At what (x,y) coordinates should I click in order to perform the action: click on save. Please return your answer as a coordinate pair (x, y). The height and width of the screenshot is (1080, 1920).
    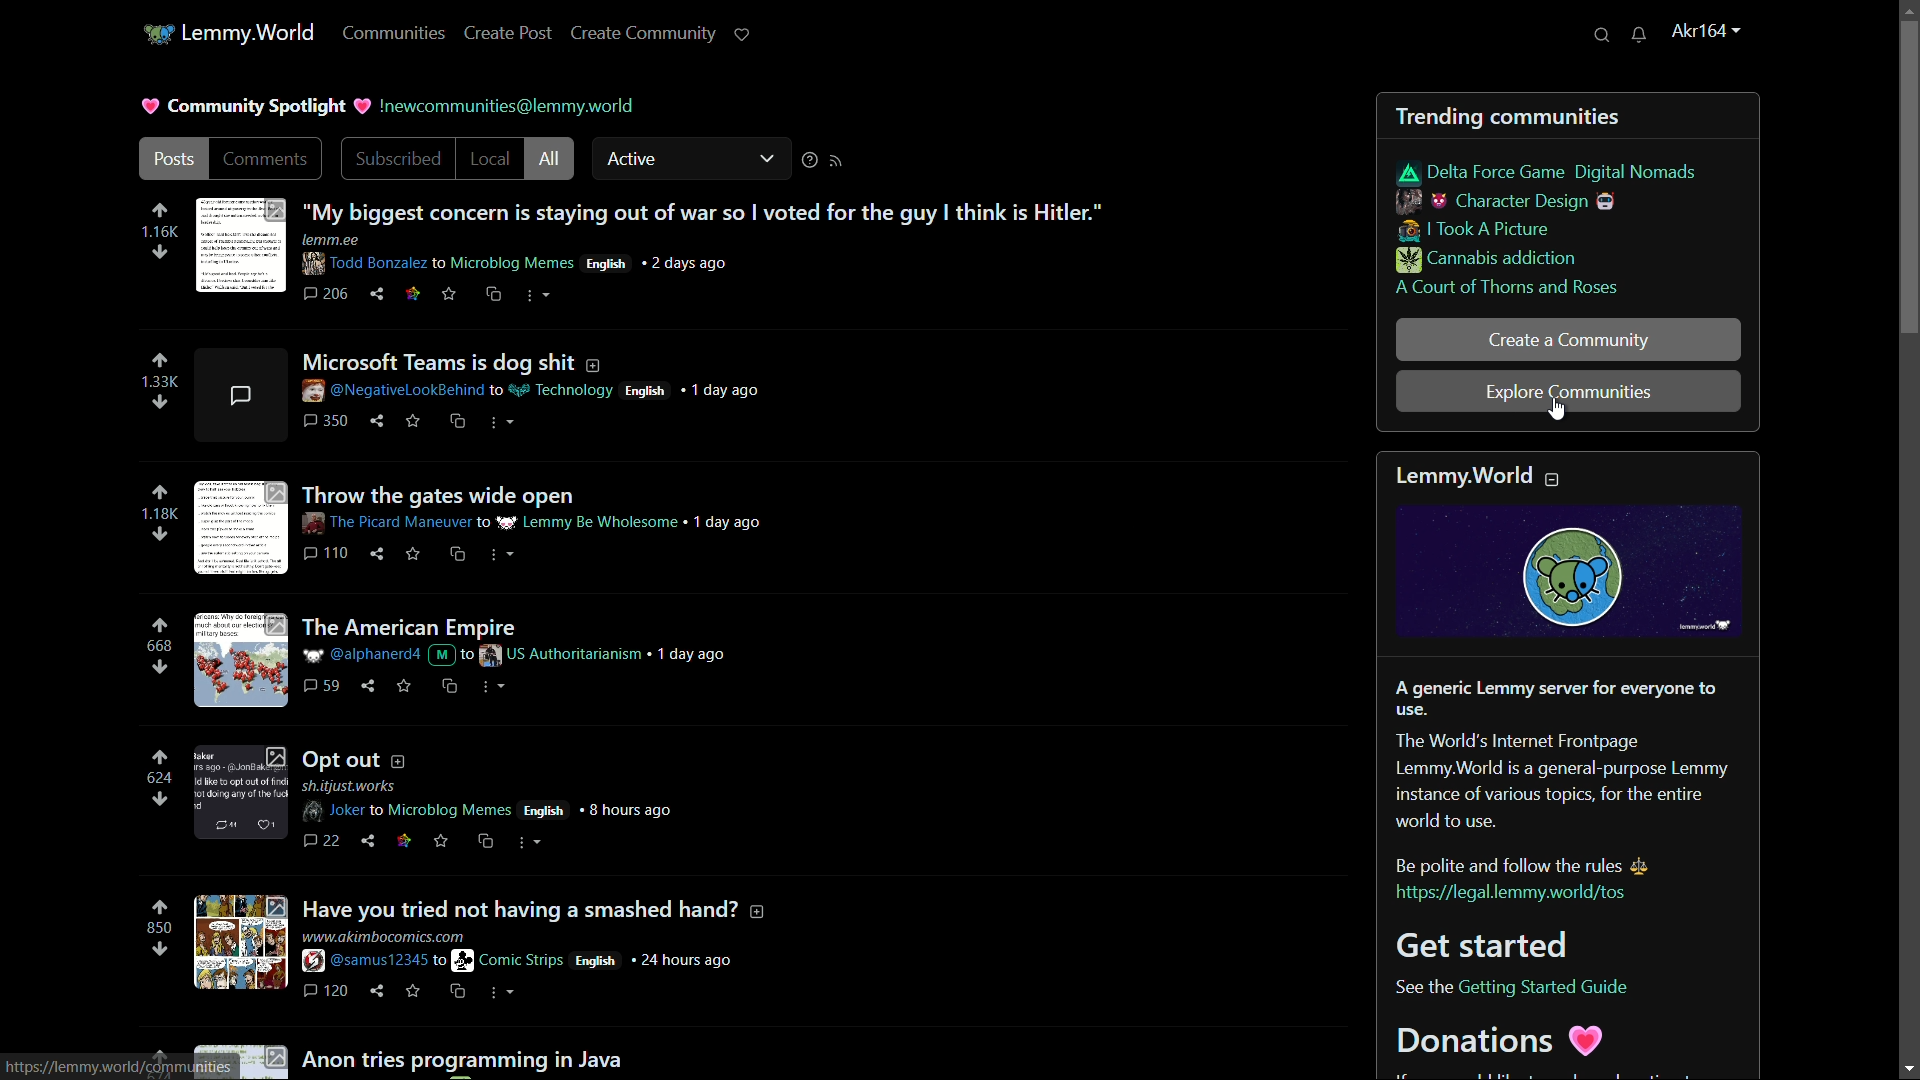
    Looking at the image, I should click on (413, 420).